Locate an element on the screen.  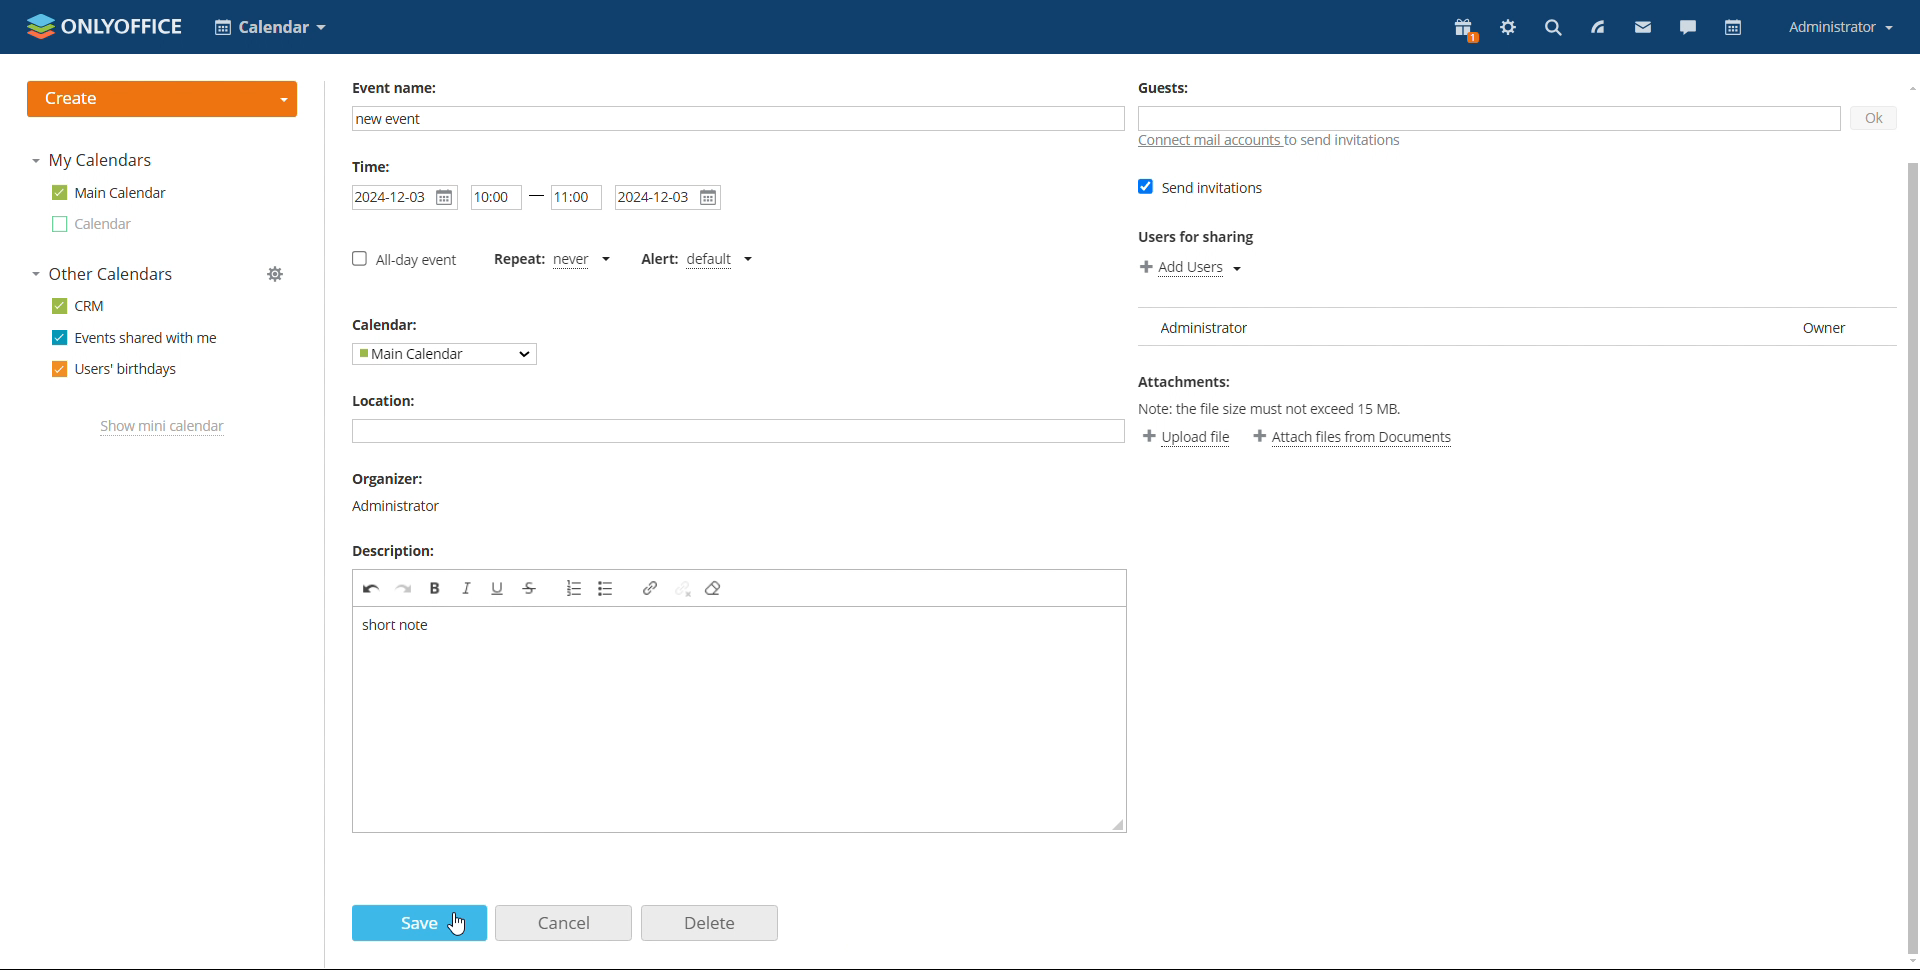
select calendar is located at coordinates (441, 354).